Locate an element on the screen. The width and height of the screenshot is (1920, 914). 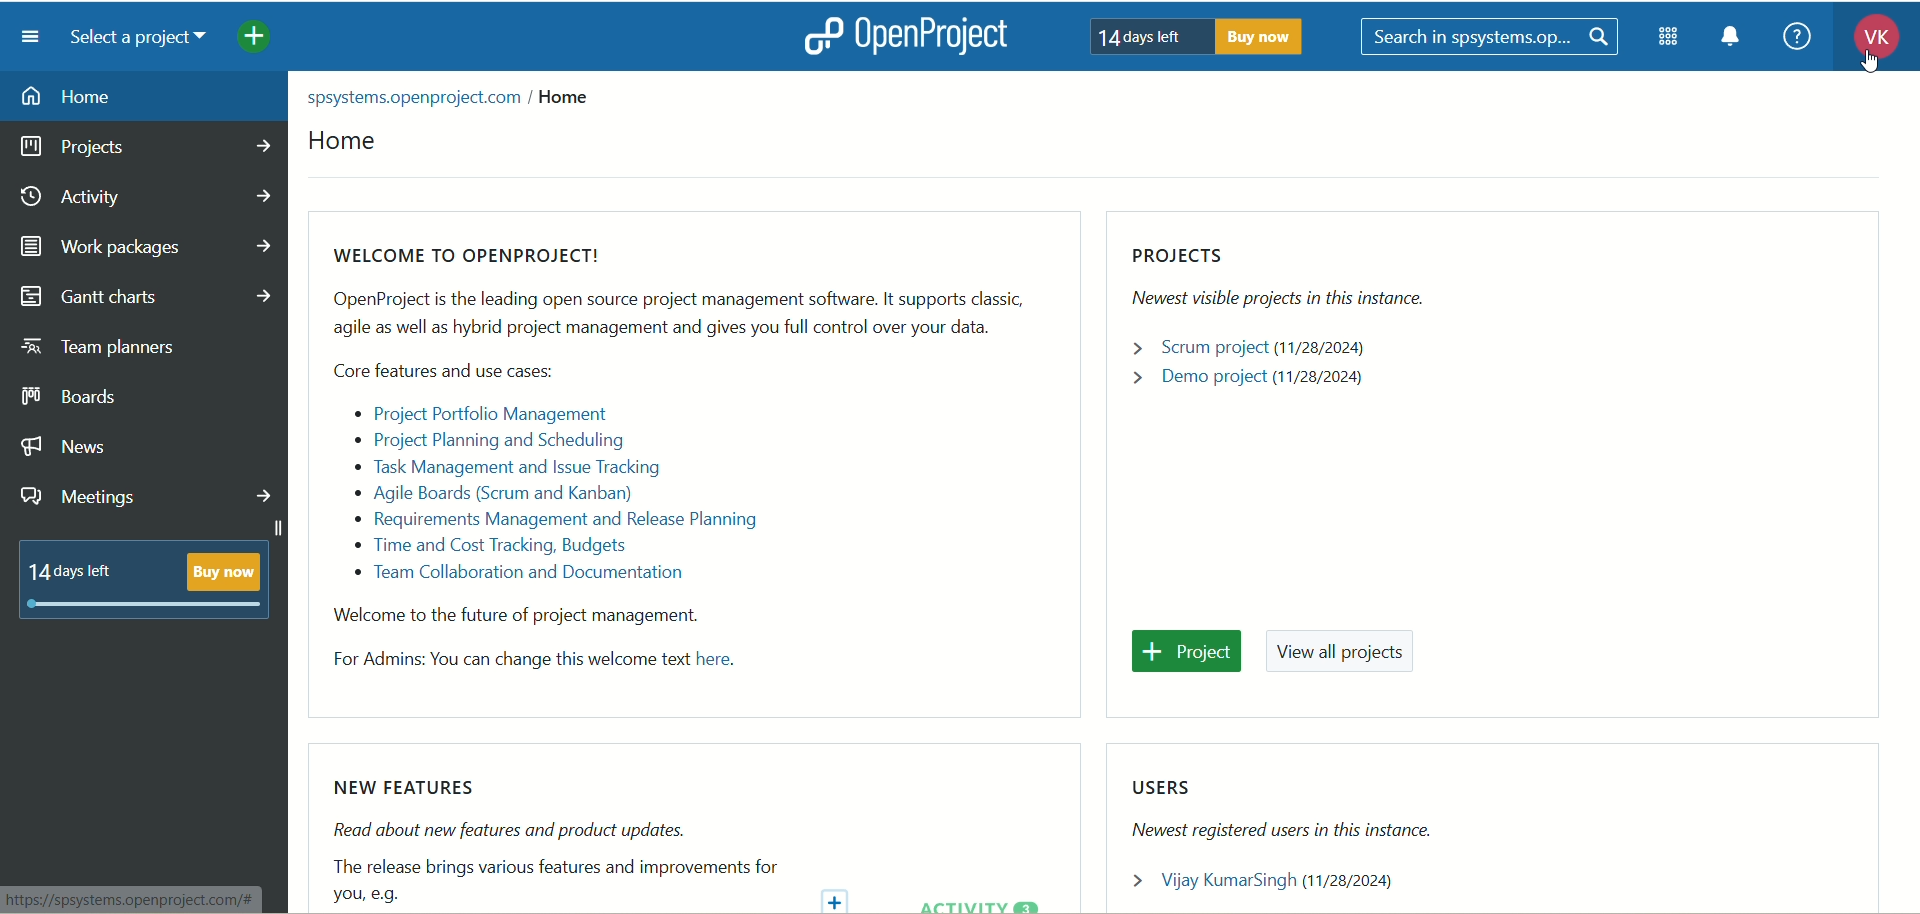
account is located at coordinates (1868, 40).